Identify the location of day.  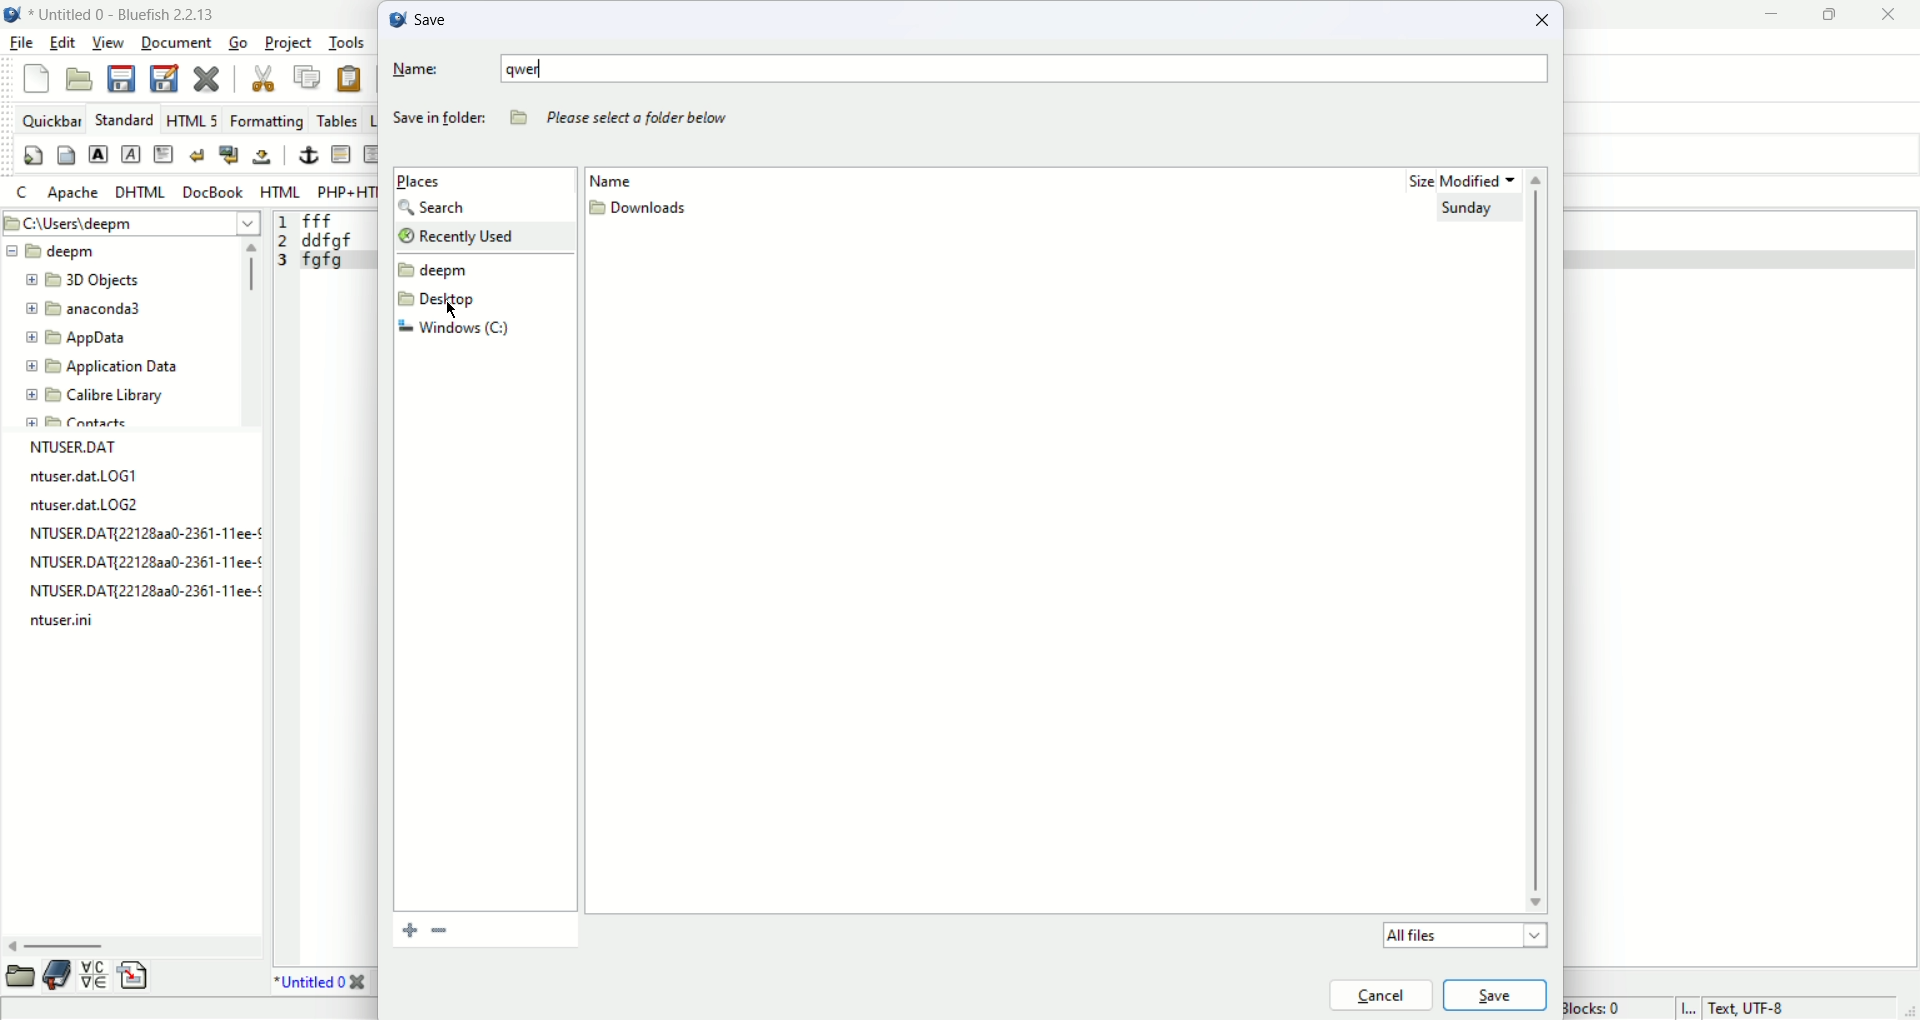
(1471, 213).